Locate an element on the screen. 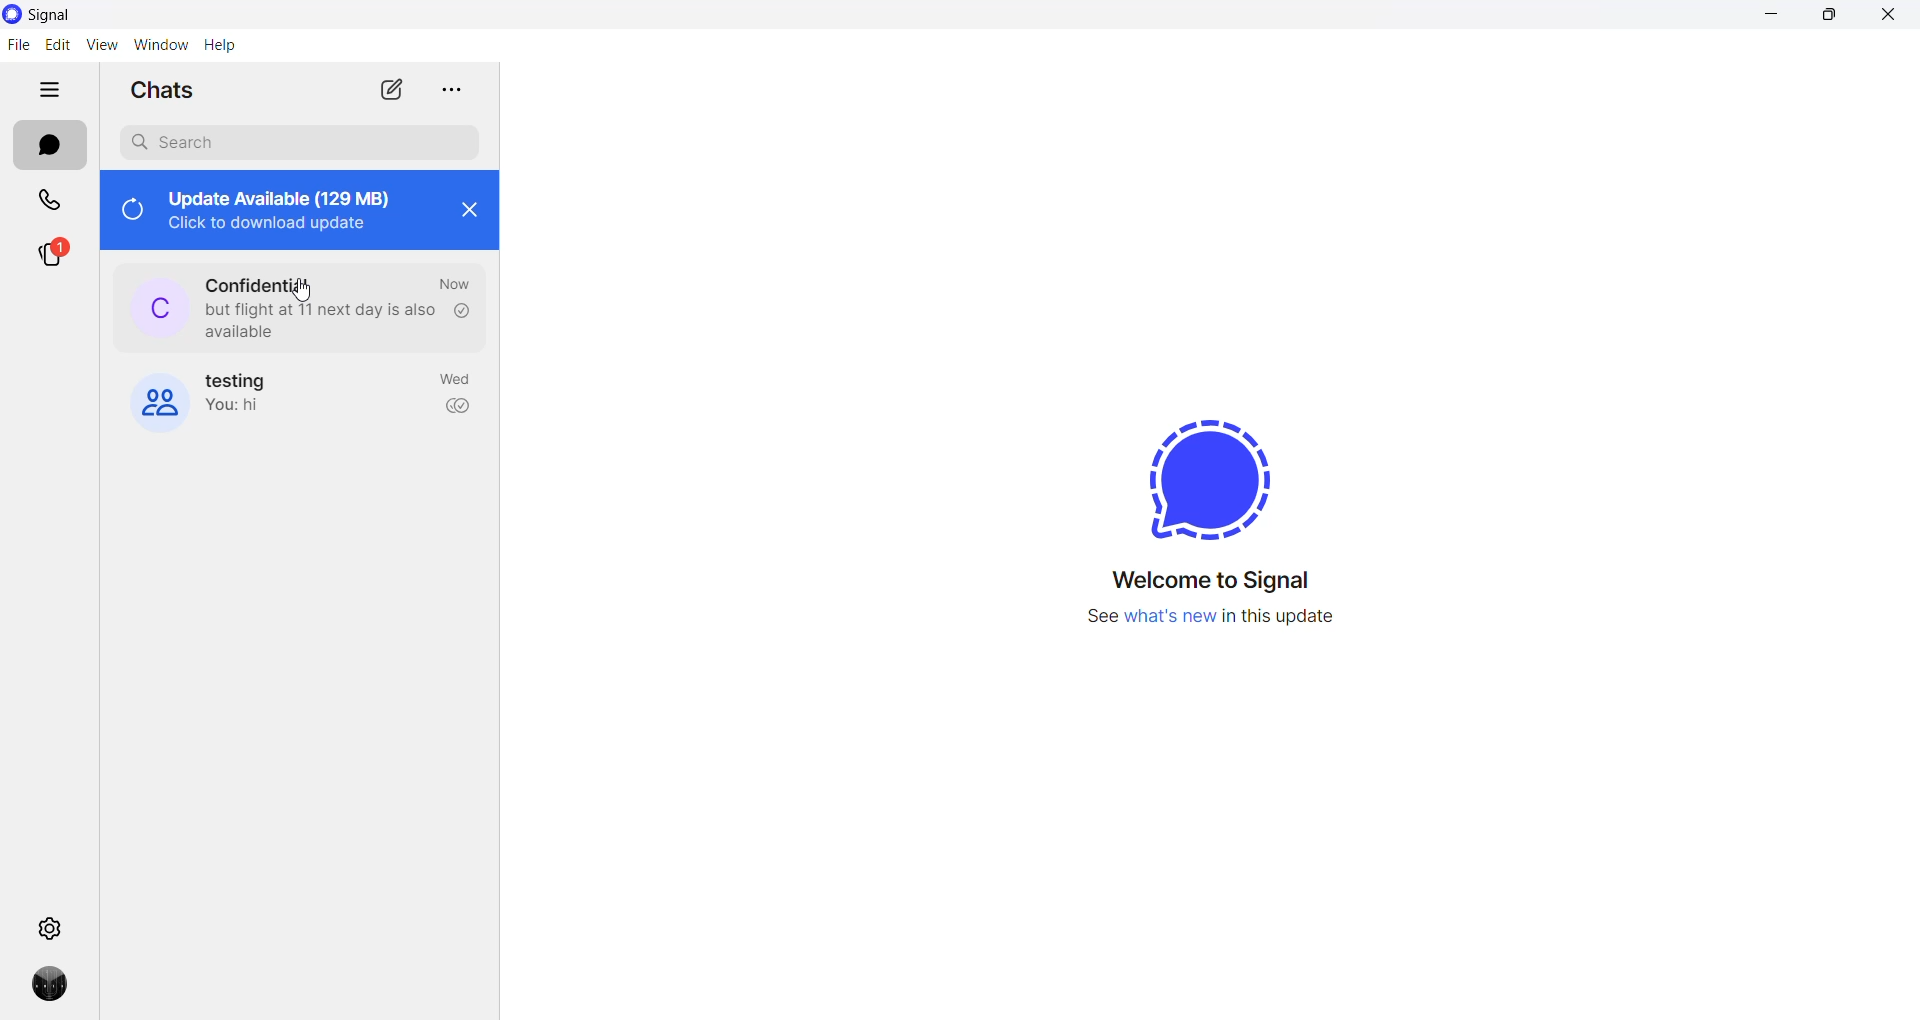 This screenshot has height=1020, width=1920. last message is located at coordinates (250, 409).